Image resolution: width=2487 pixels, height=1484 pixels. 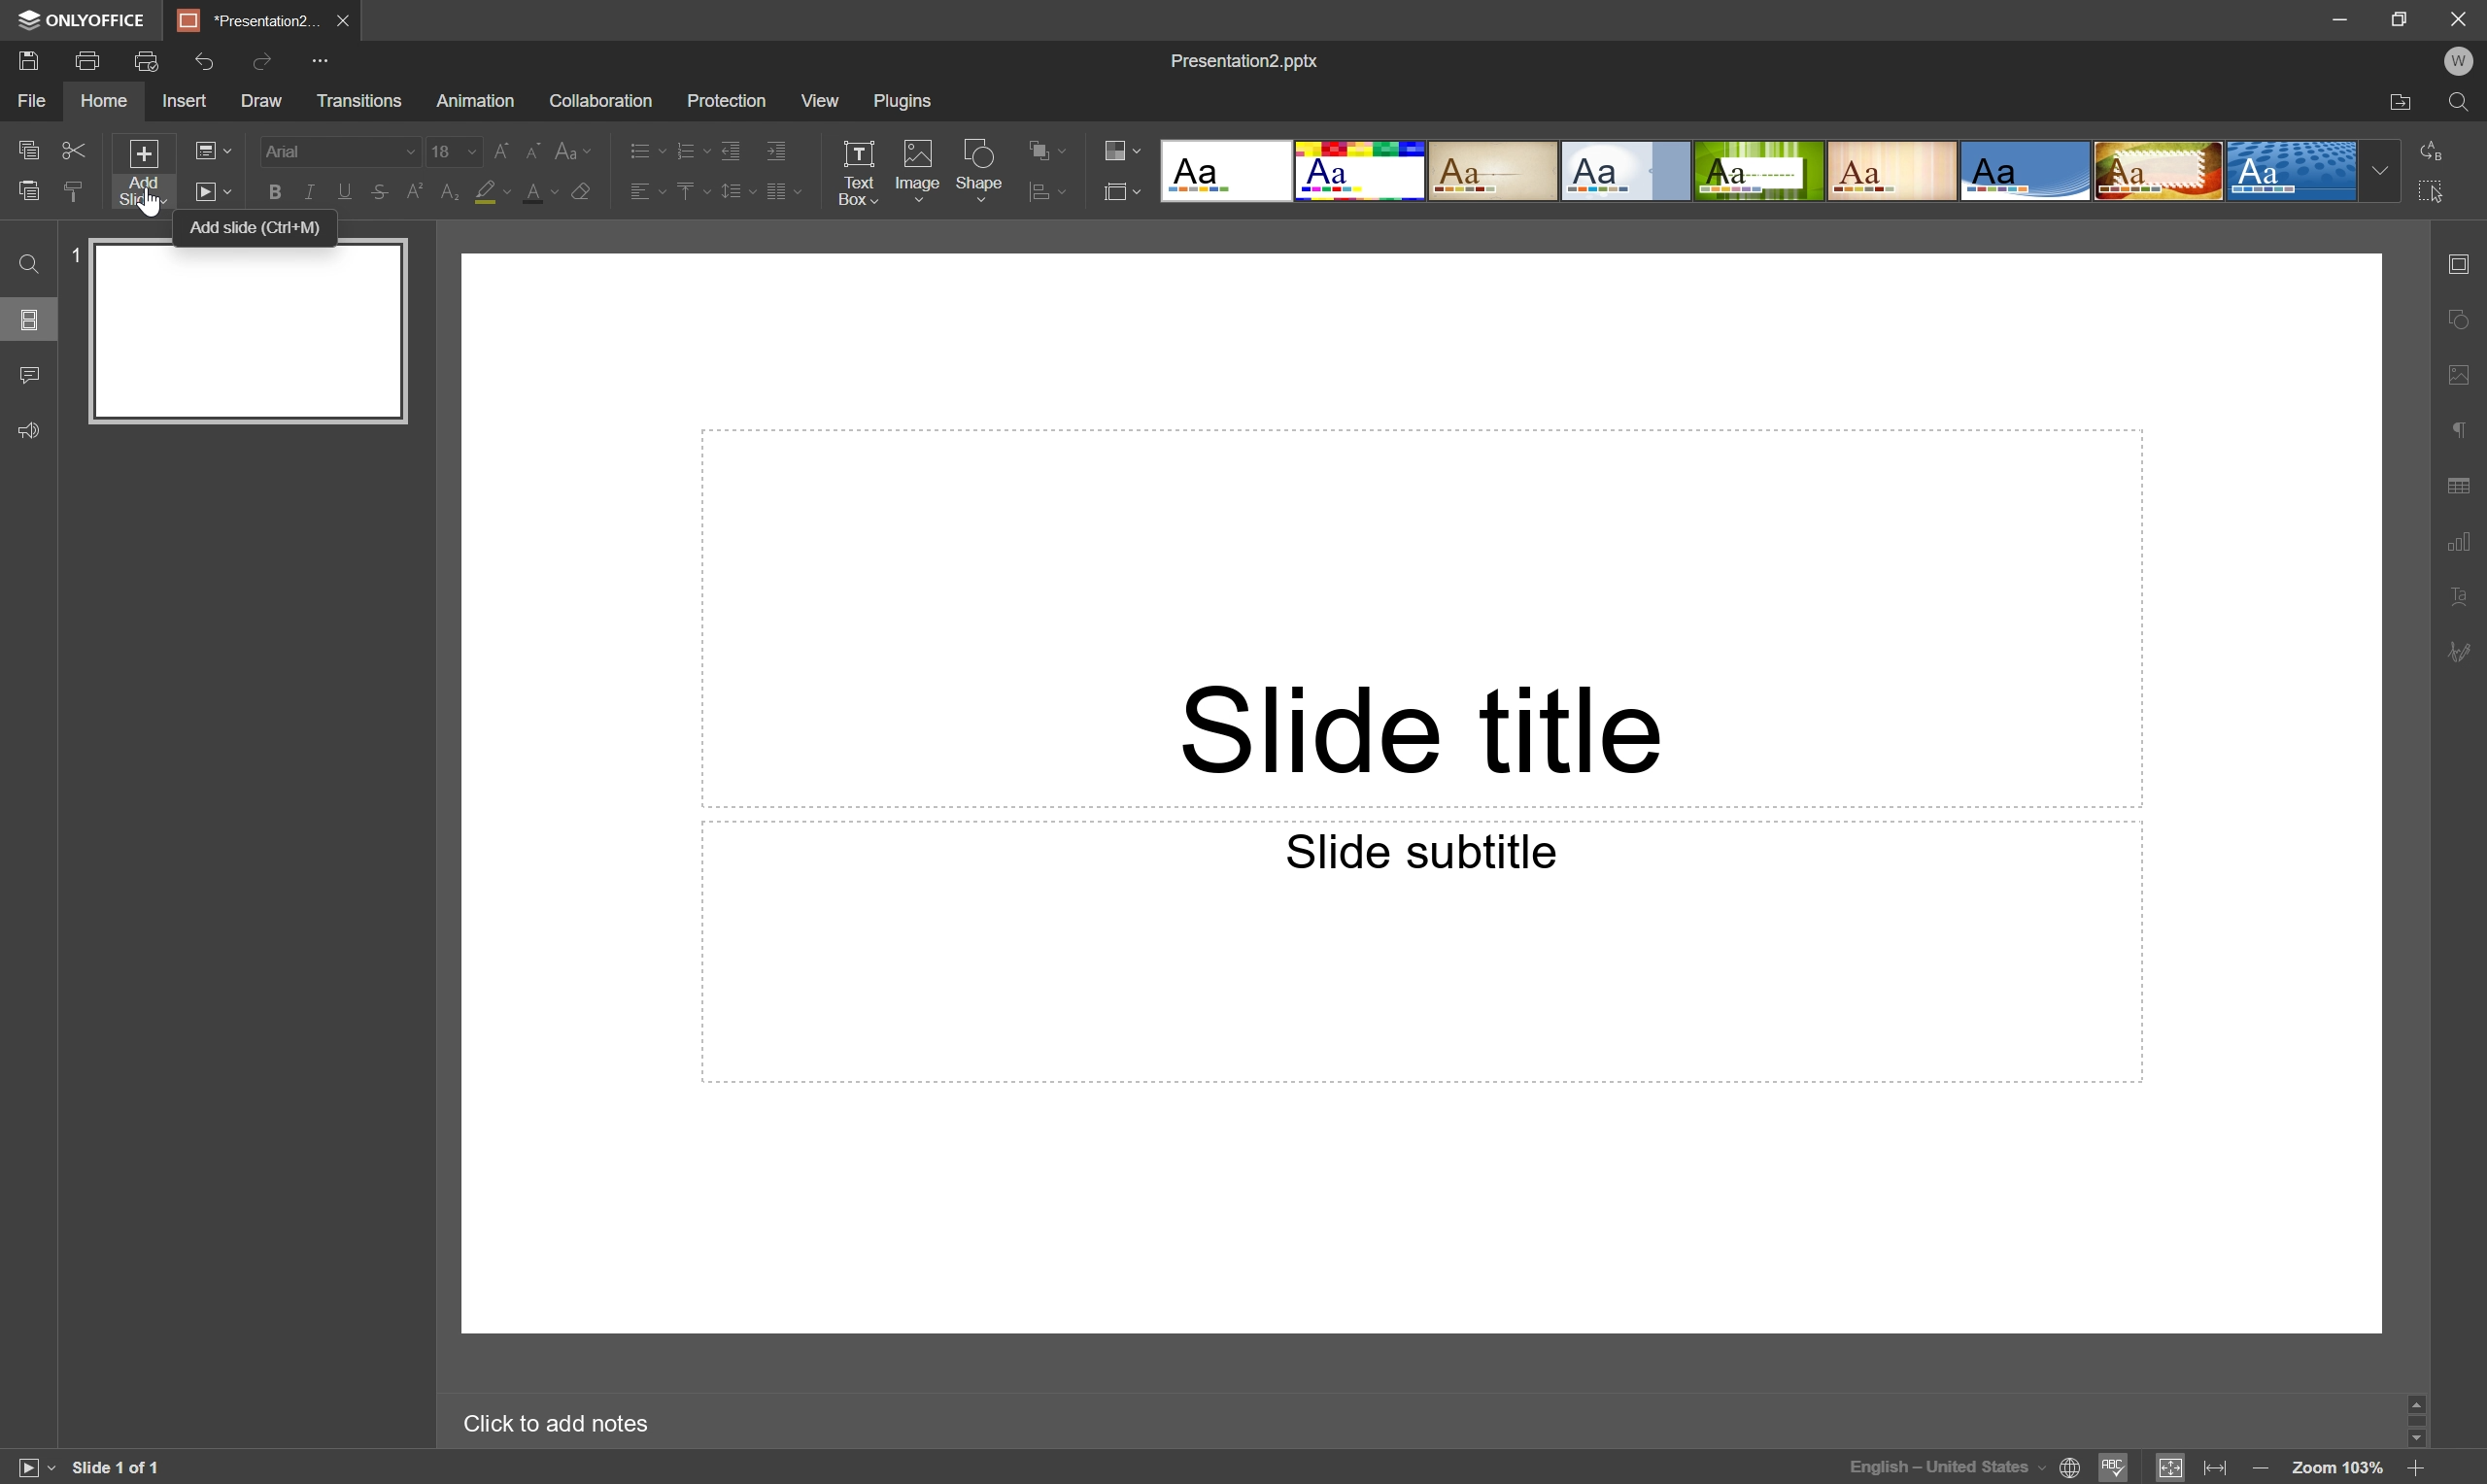 I want to click on Numbering, so click(x=690, y=147).